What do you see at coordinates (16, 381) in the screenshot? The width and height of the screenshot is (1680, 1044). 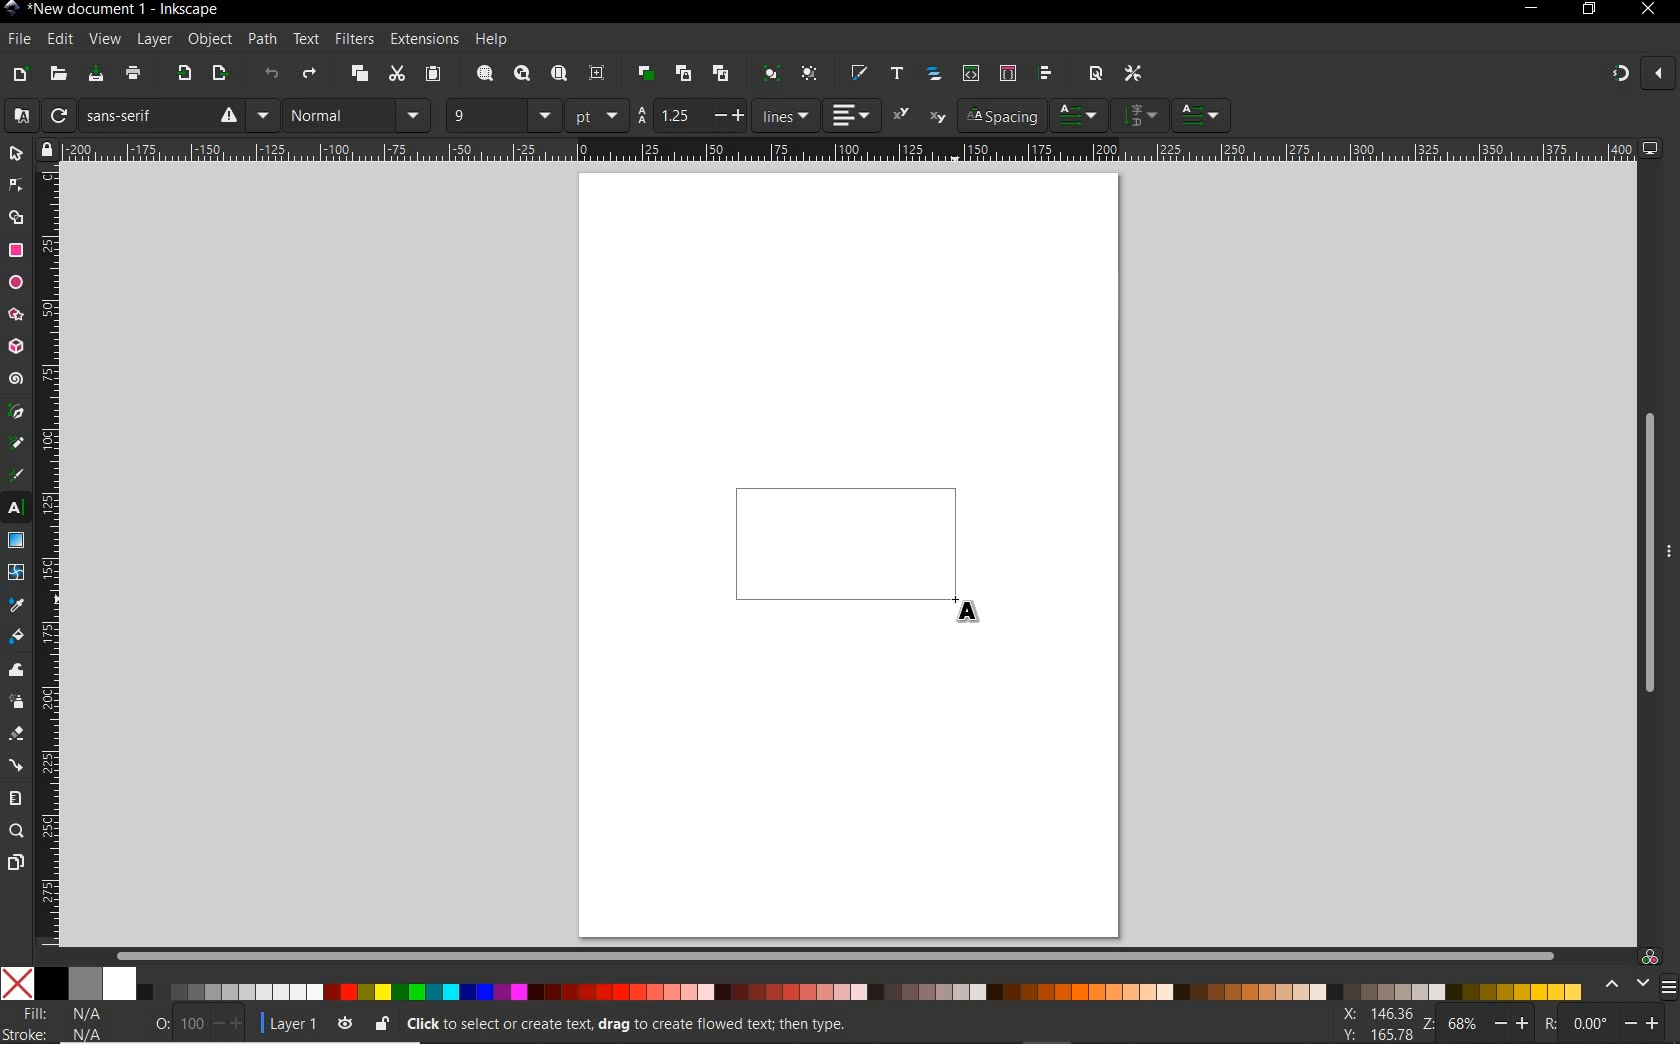 I see `spiral tool` at bounding box center [16, 381].